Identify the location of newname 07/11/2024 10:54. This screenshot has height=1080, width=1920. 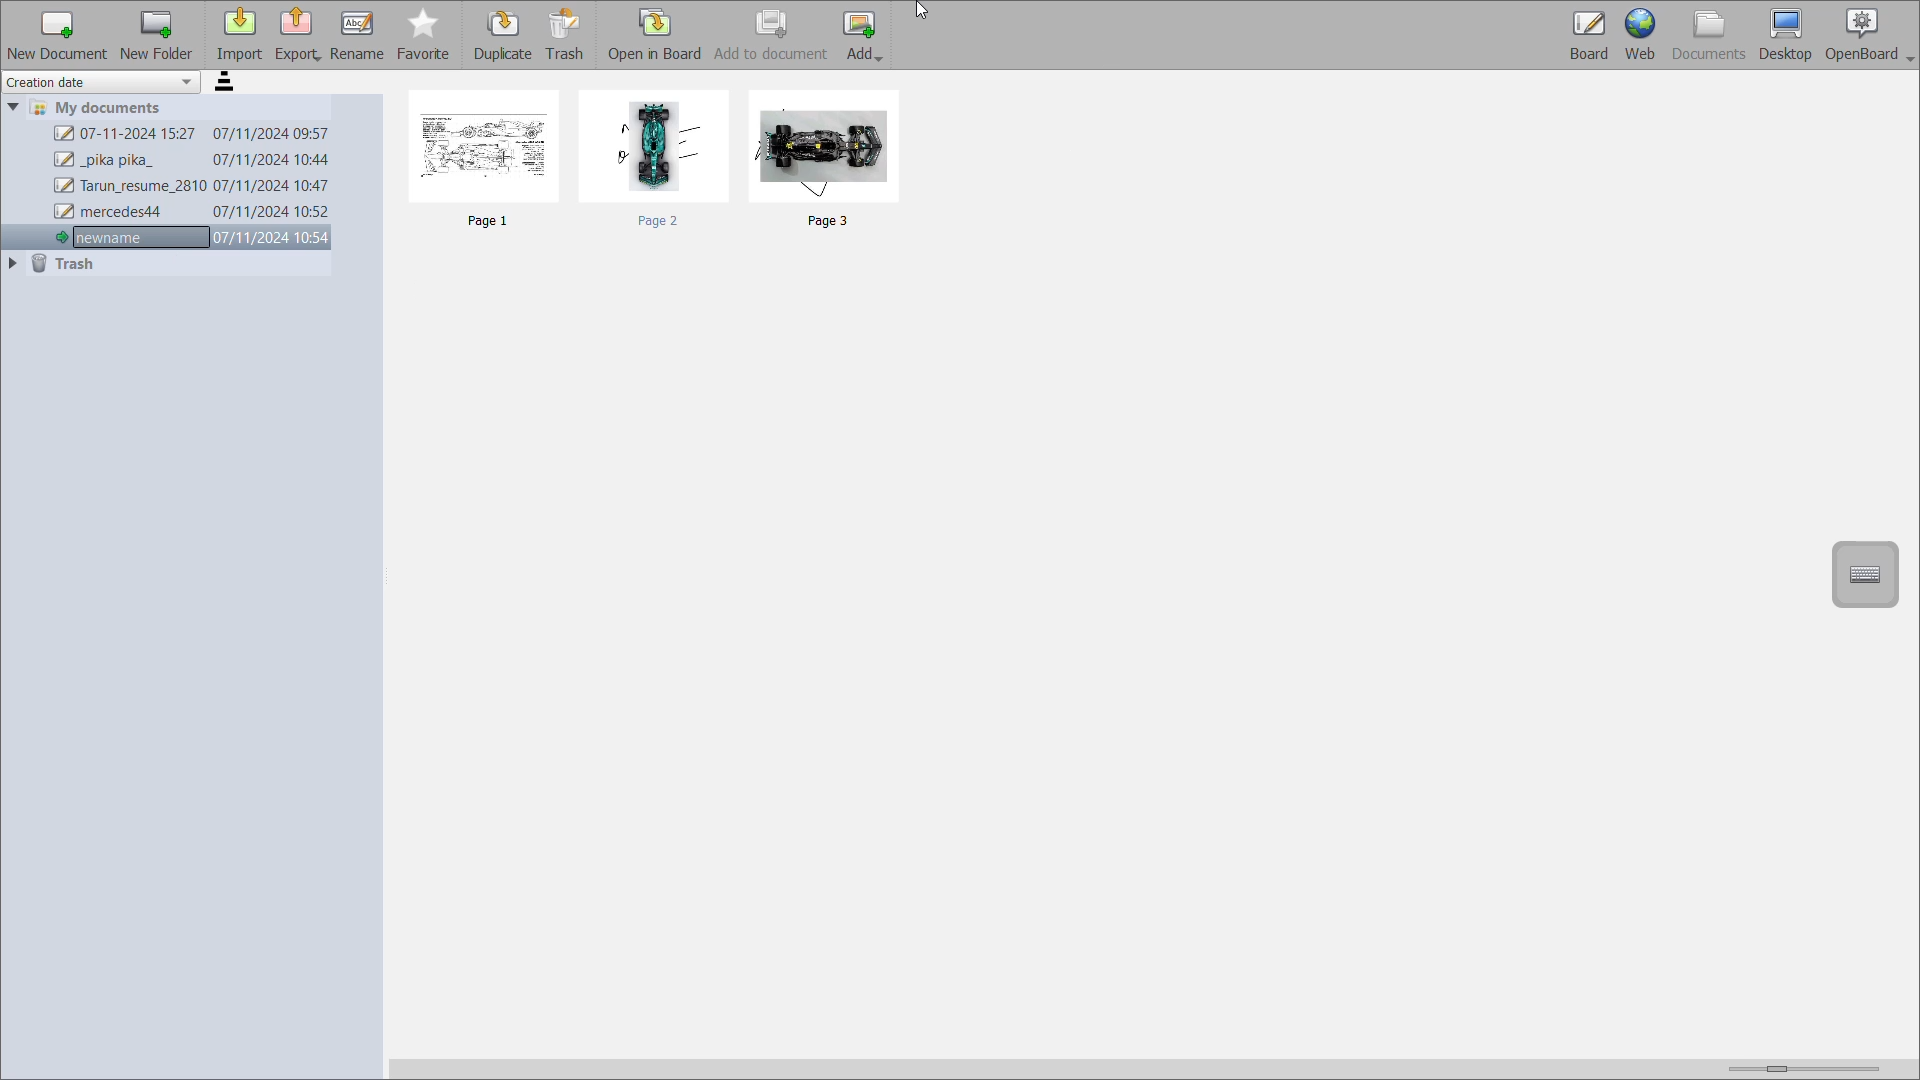
(186, 236).